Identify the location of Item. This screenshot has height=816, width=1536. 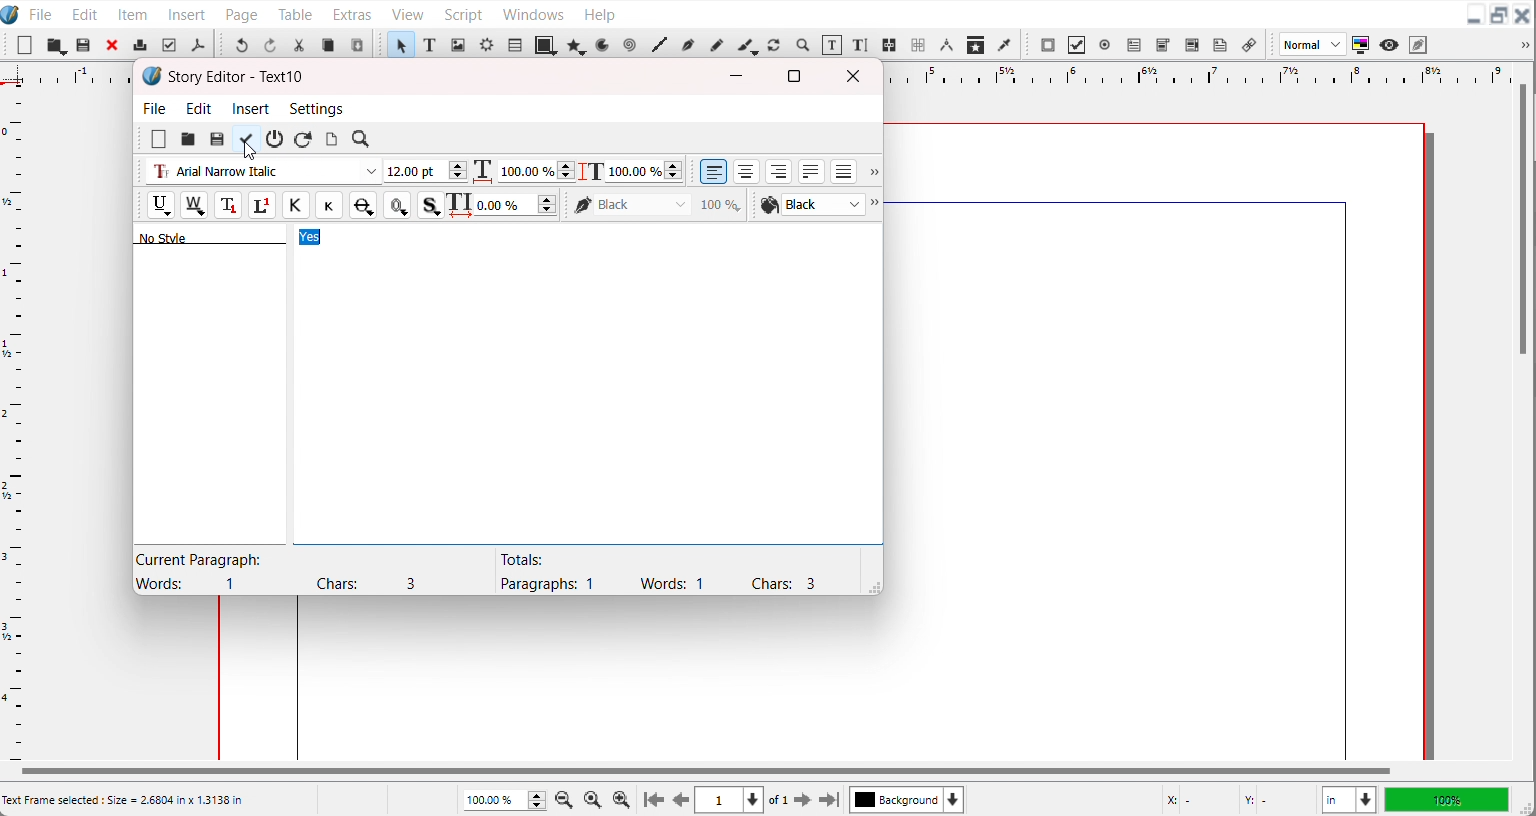
(134, 14).